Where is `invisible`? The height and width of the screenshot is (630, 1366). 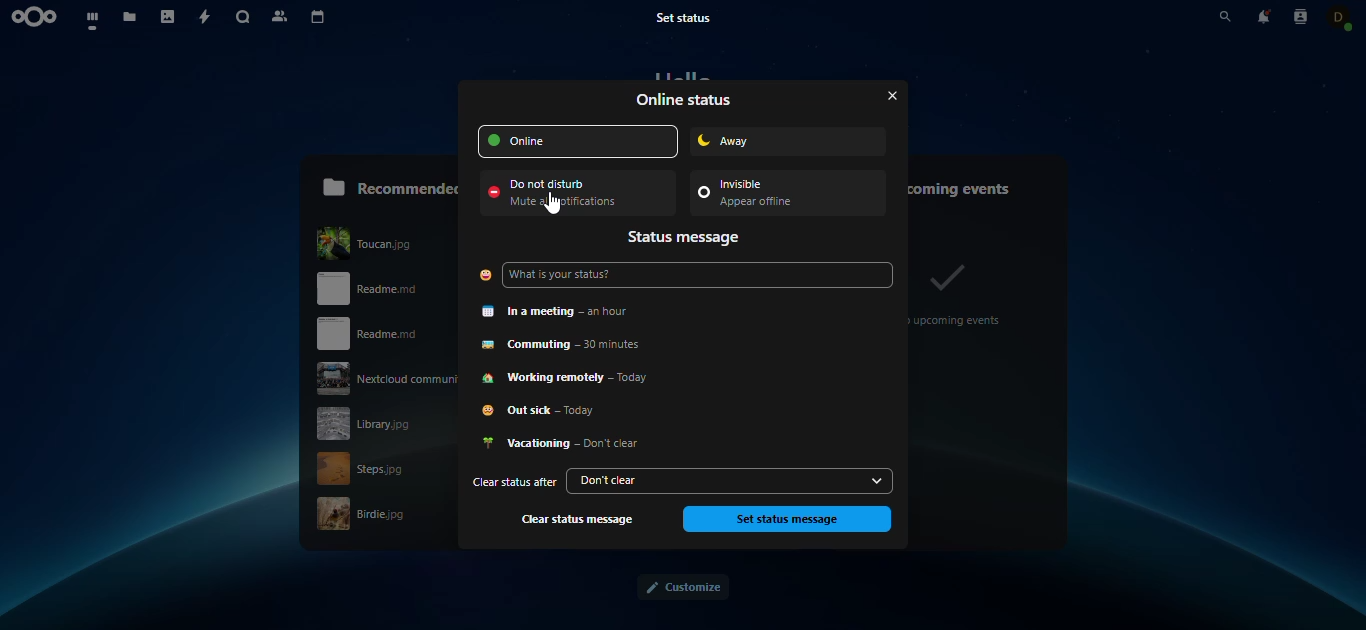 invisible is located at coordinates (775, 195).